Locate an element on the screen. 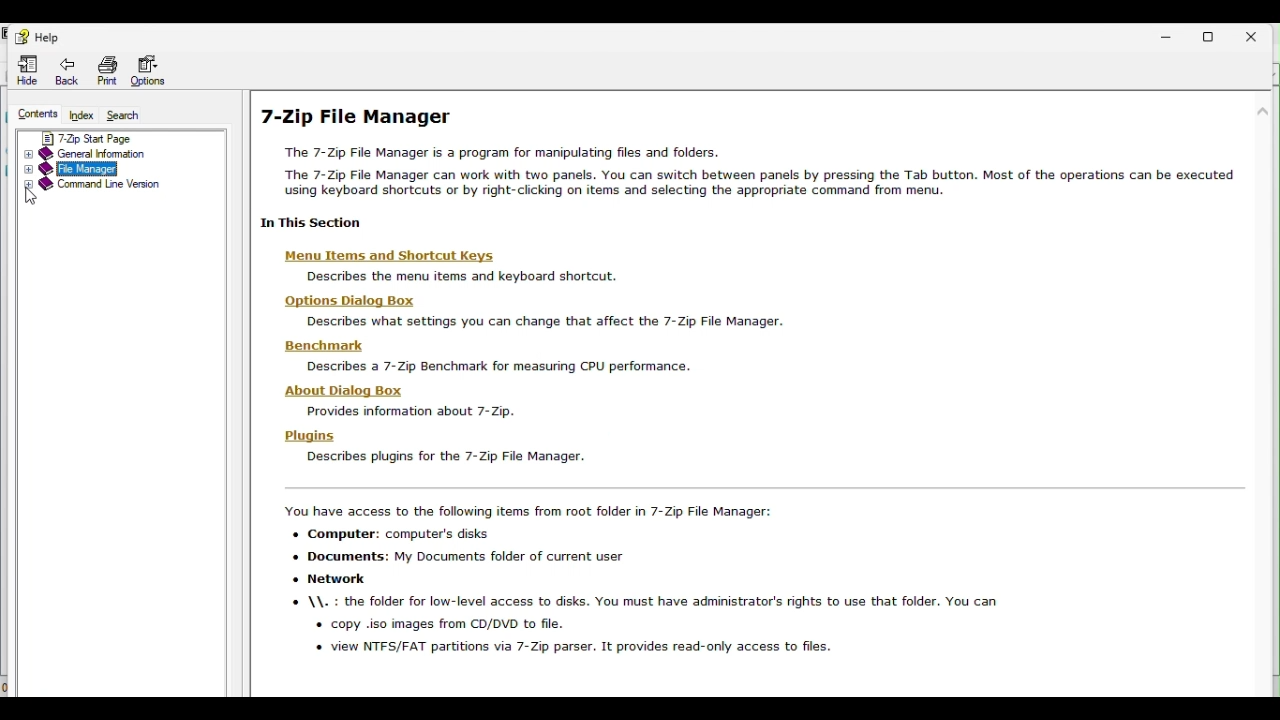  options dialog is located at coordinates (359, 303).